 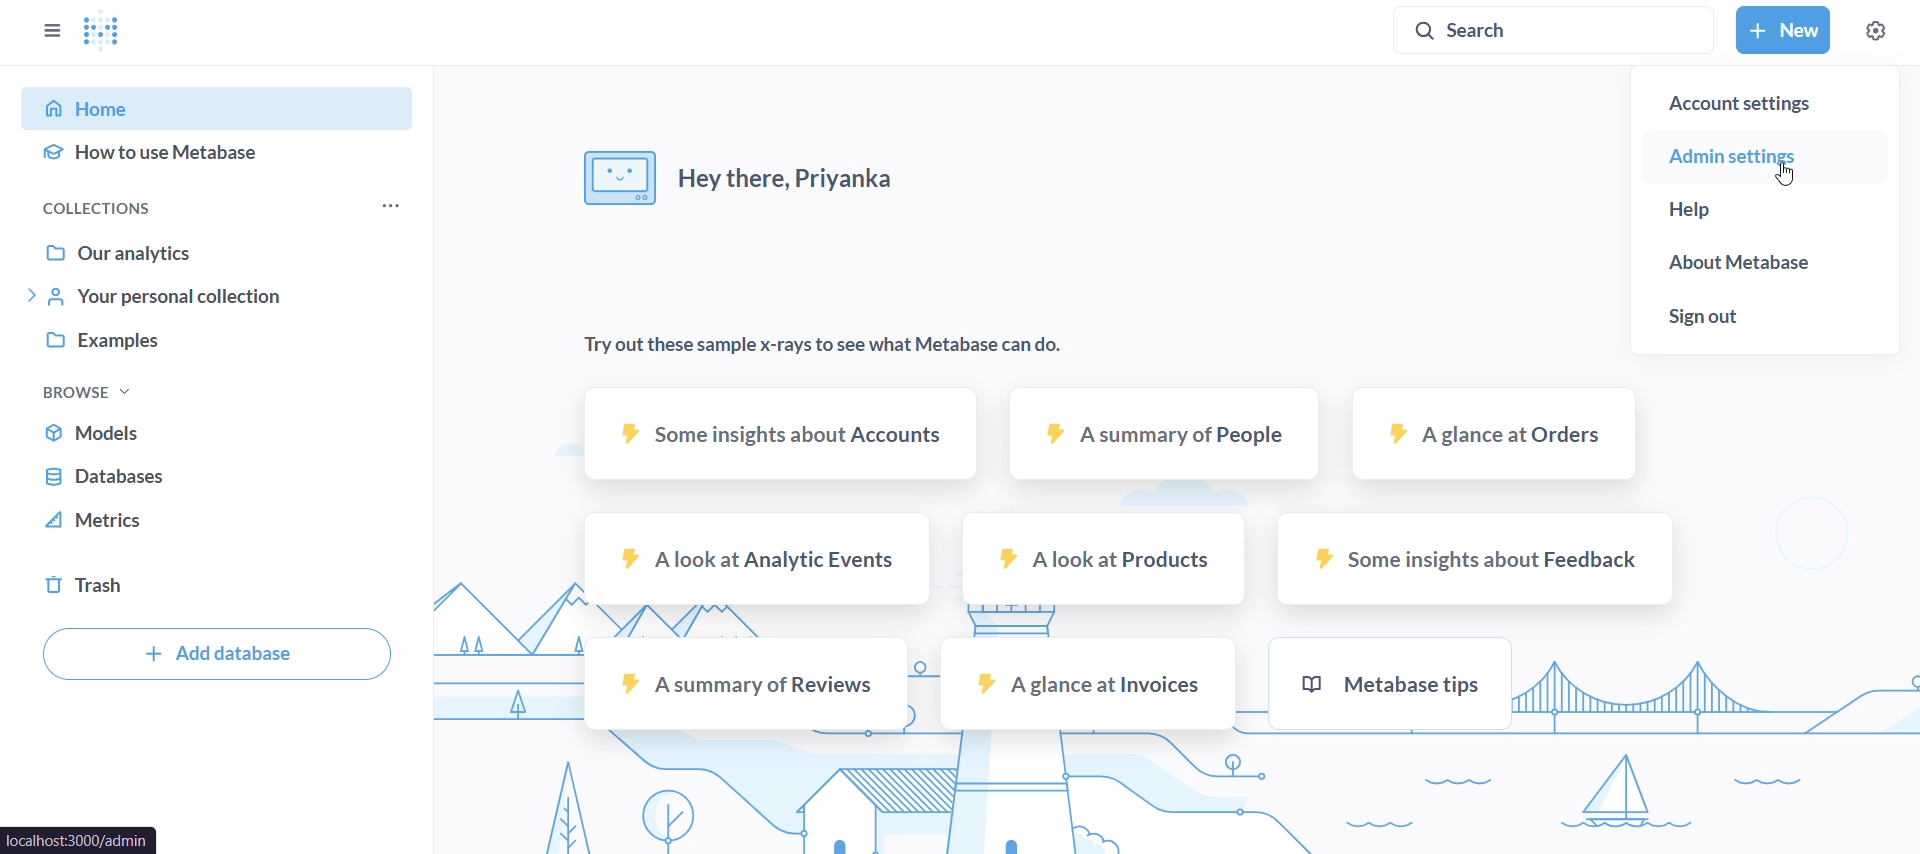 I want to click on hey there, Priyanka, so click(x=747, y=184).